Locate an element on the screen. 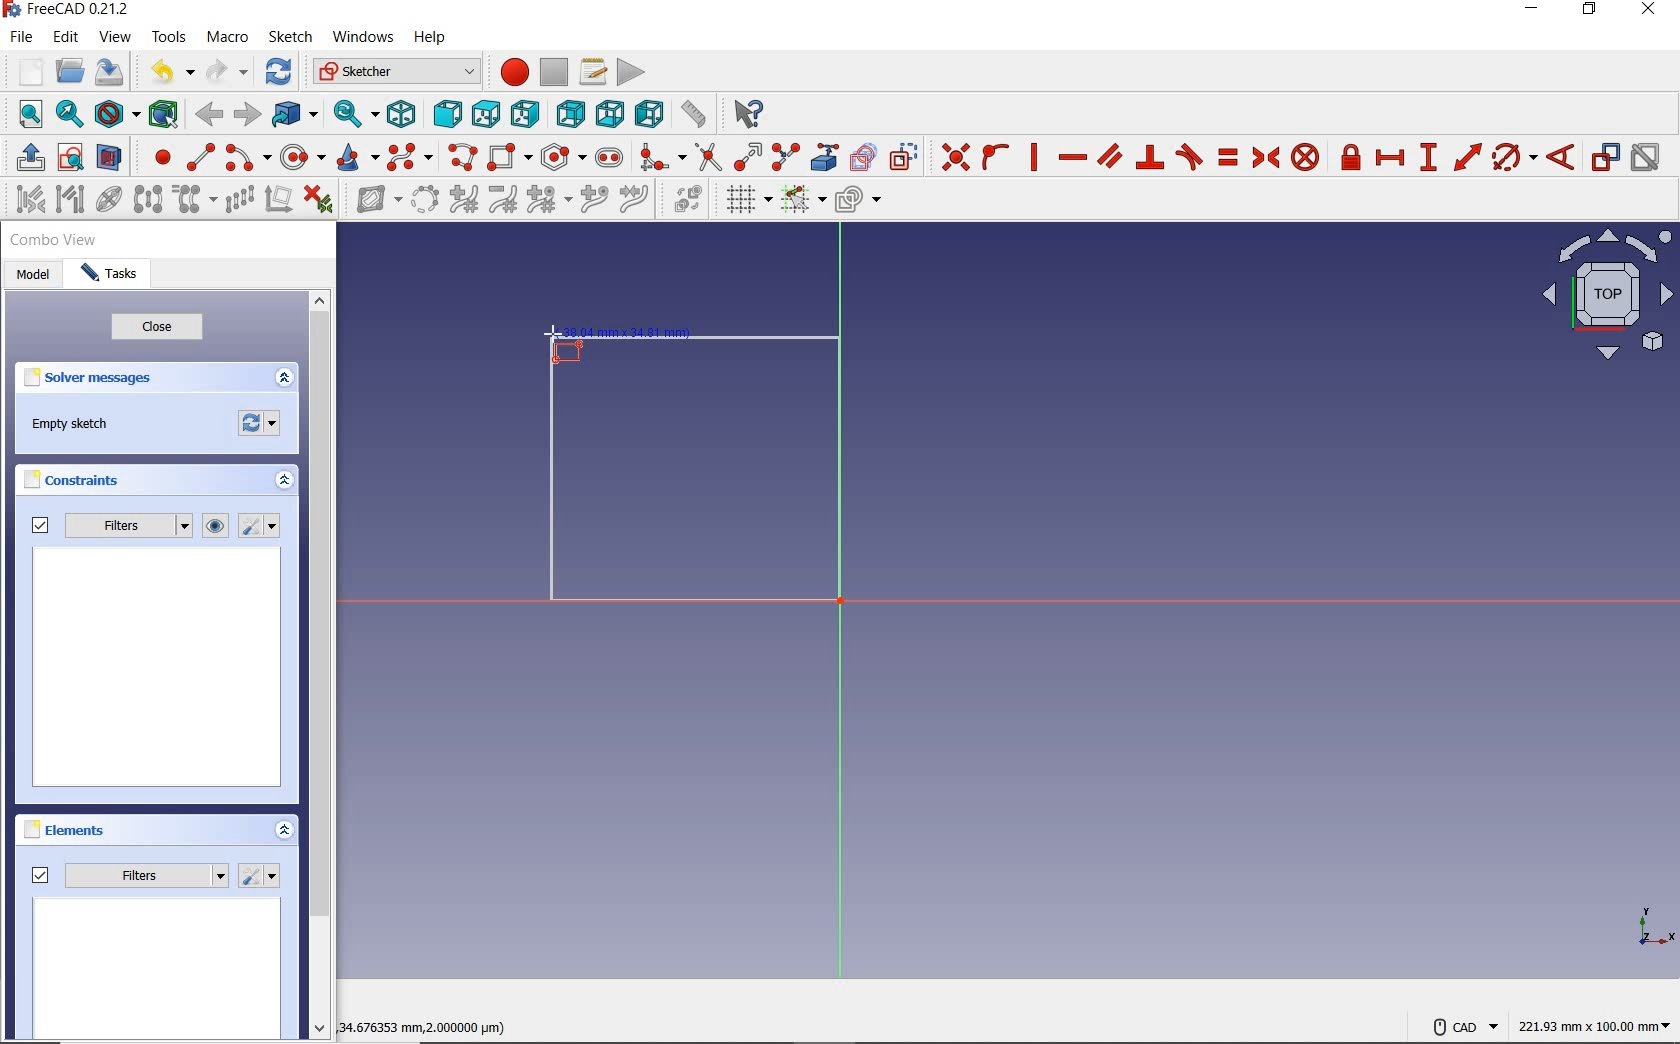  create line is located at coordinates (197, 156).